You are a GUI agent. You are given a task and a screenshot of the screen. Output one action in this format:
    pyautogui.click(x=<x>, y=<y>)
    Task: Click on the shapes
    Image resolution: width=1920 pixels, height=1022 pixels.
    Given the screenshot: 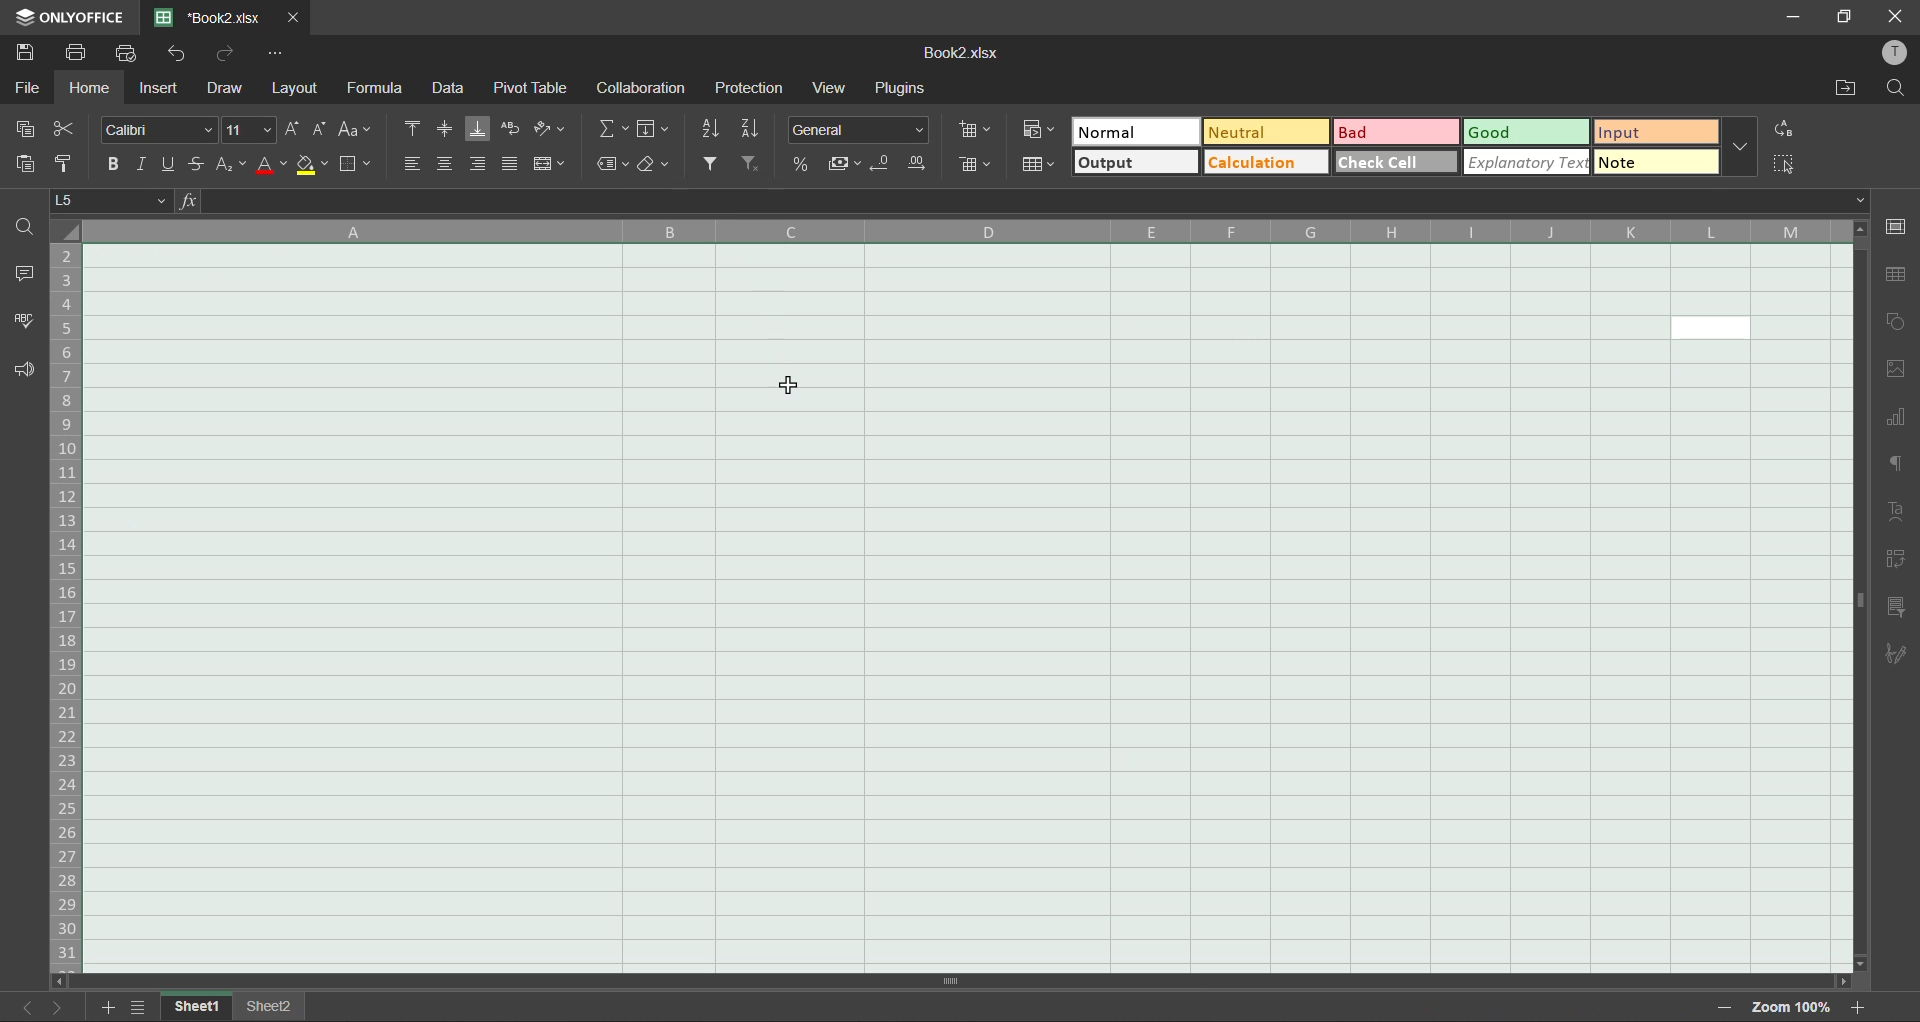 What is the action you would take?
    pyautogui.click(x=1898, y=325)
    